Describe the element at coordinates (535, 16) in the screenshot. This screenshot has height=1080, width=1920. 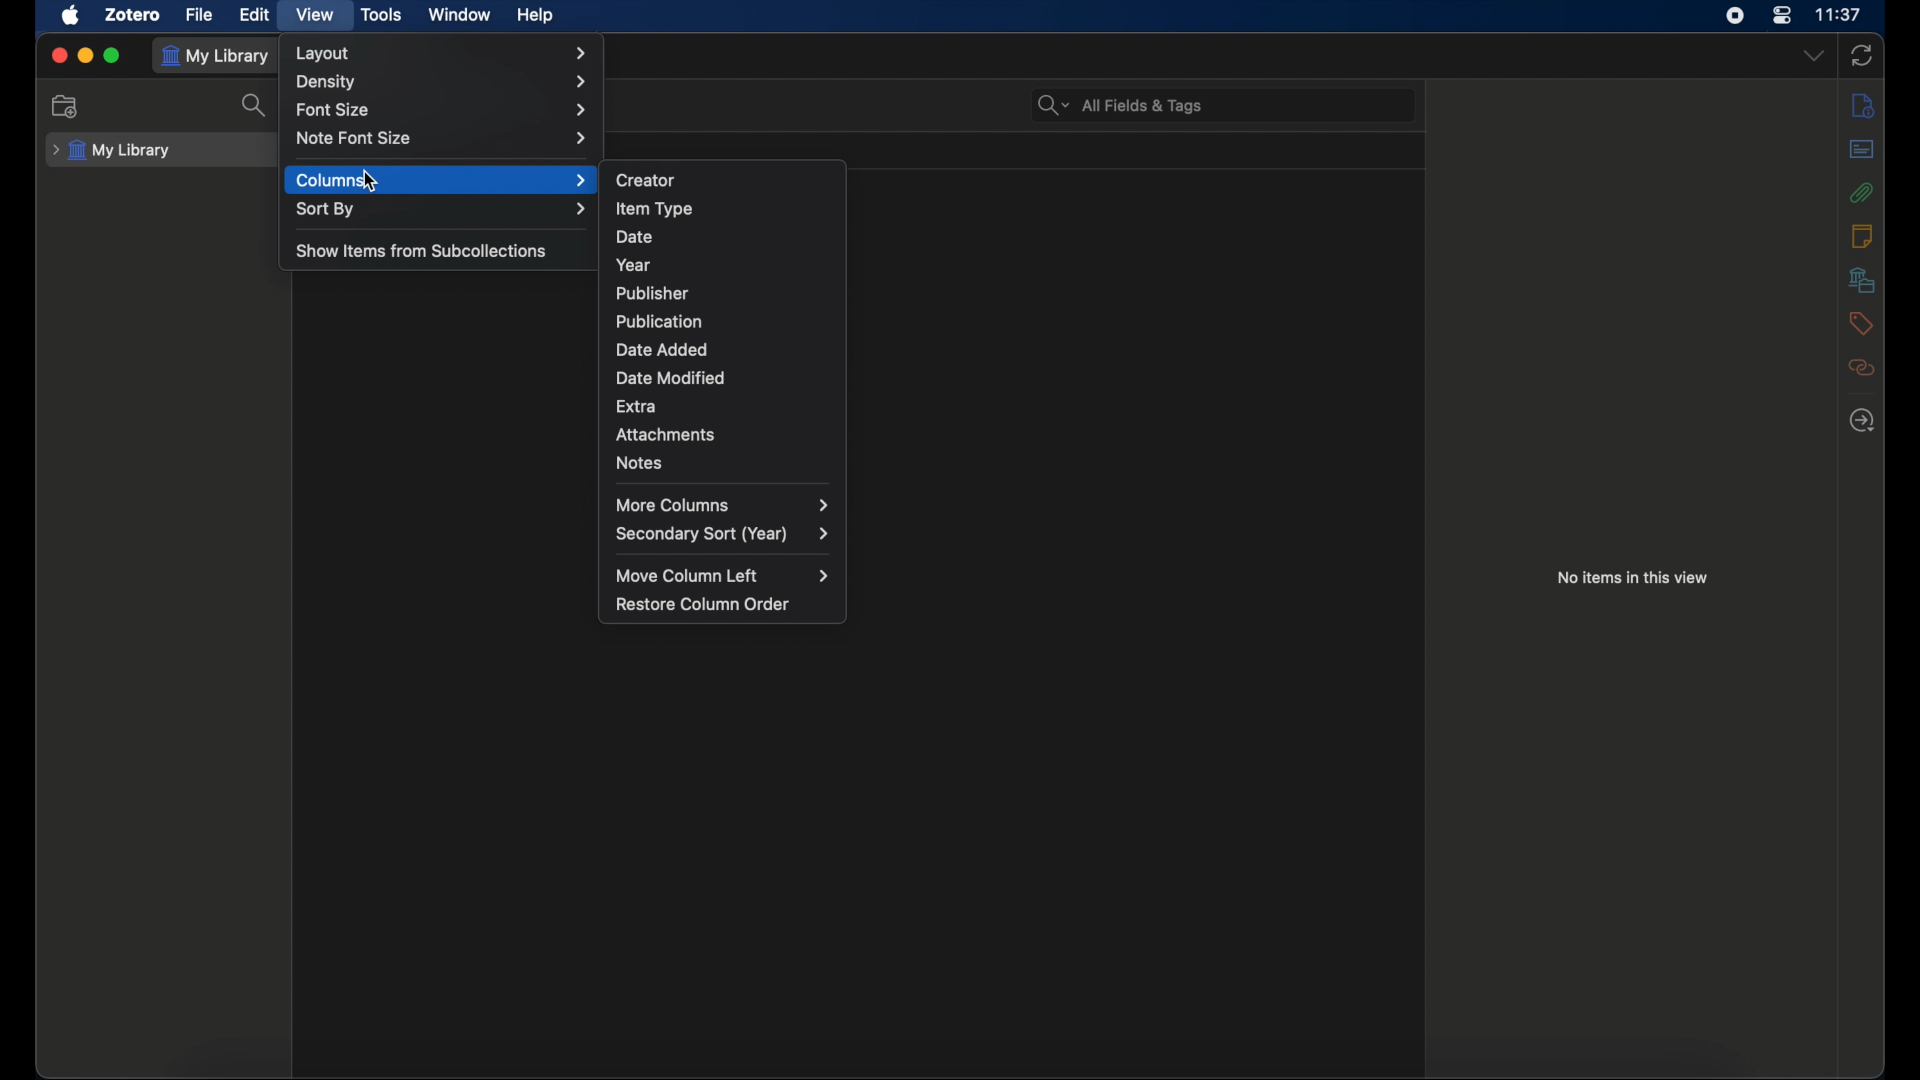
I see `help` at that location.